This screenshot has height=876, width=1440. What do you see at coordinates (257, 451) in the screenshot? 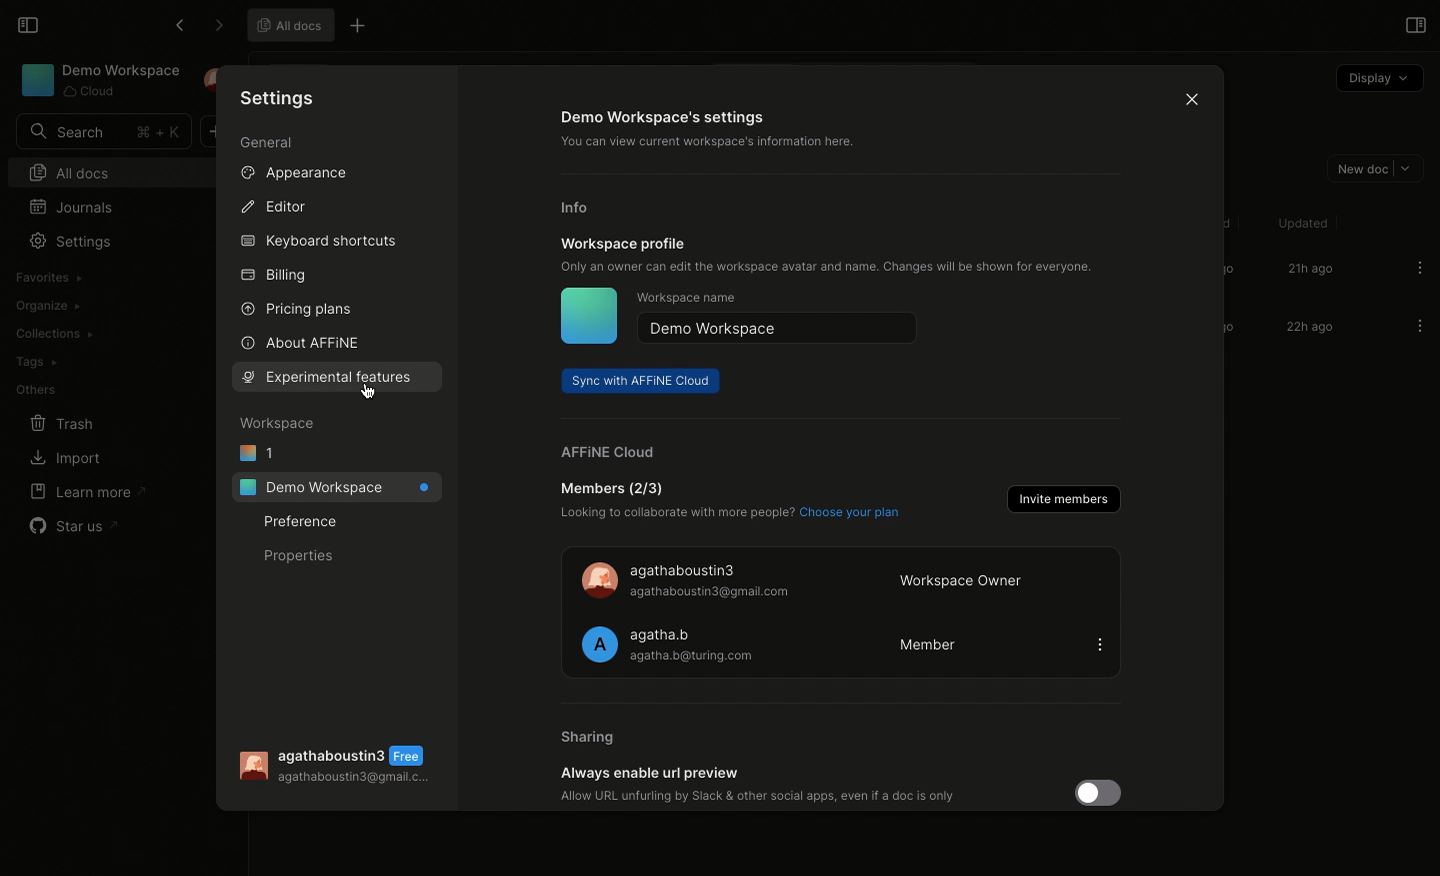
I see `1` at bounding box center [257, 451].